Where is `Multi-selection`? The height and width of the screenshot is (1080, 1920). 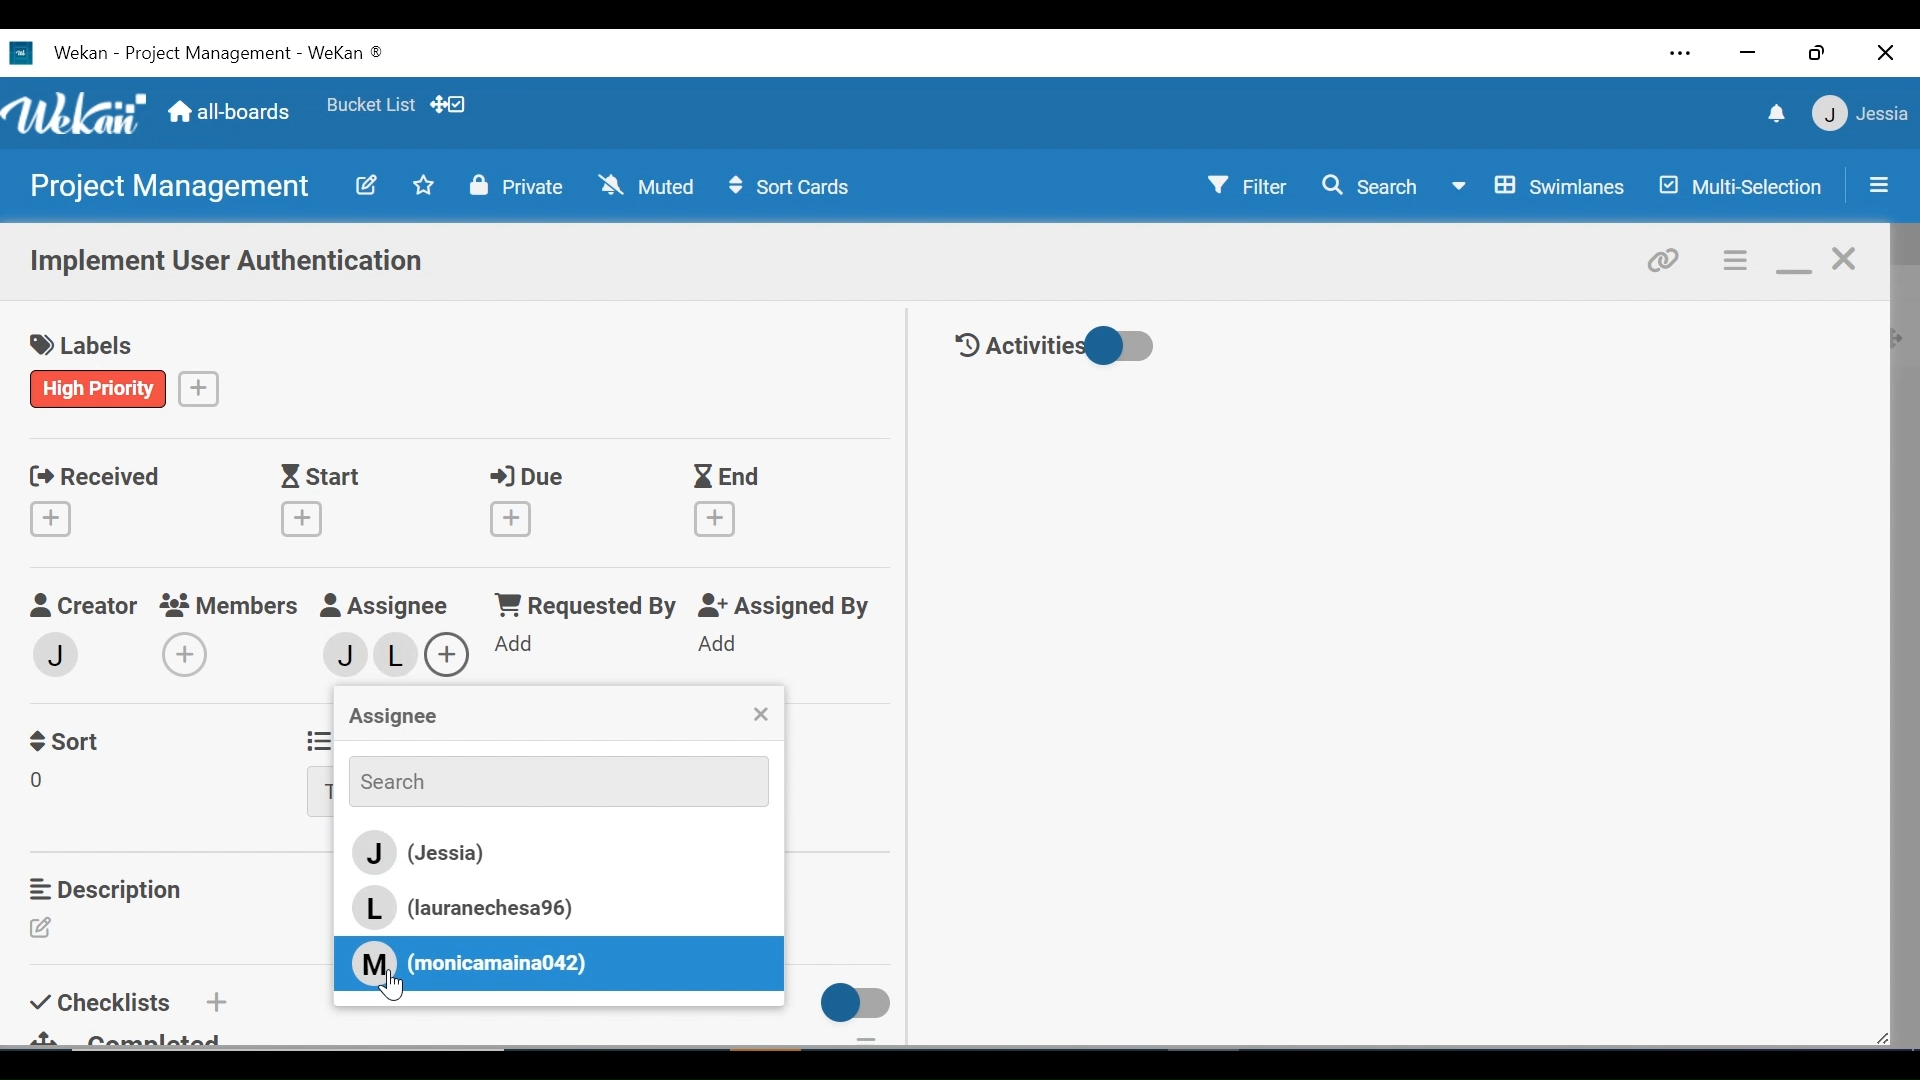 Multi-selection is located at coordinates (1743, 186).